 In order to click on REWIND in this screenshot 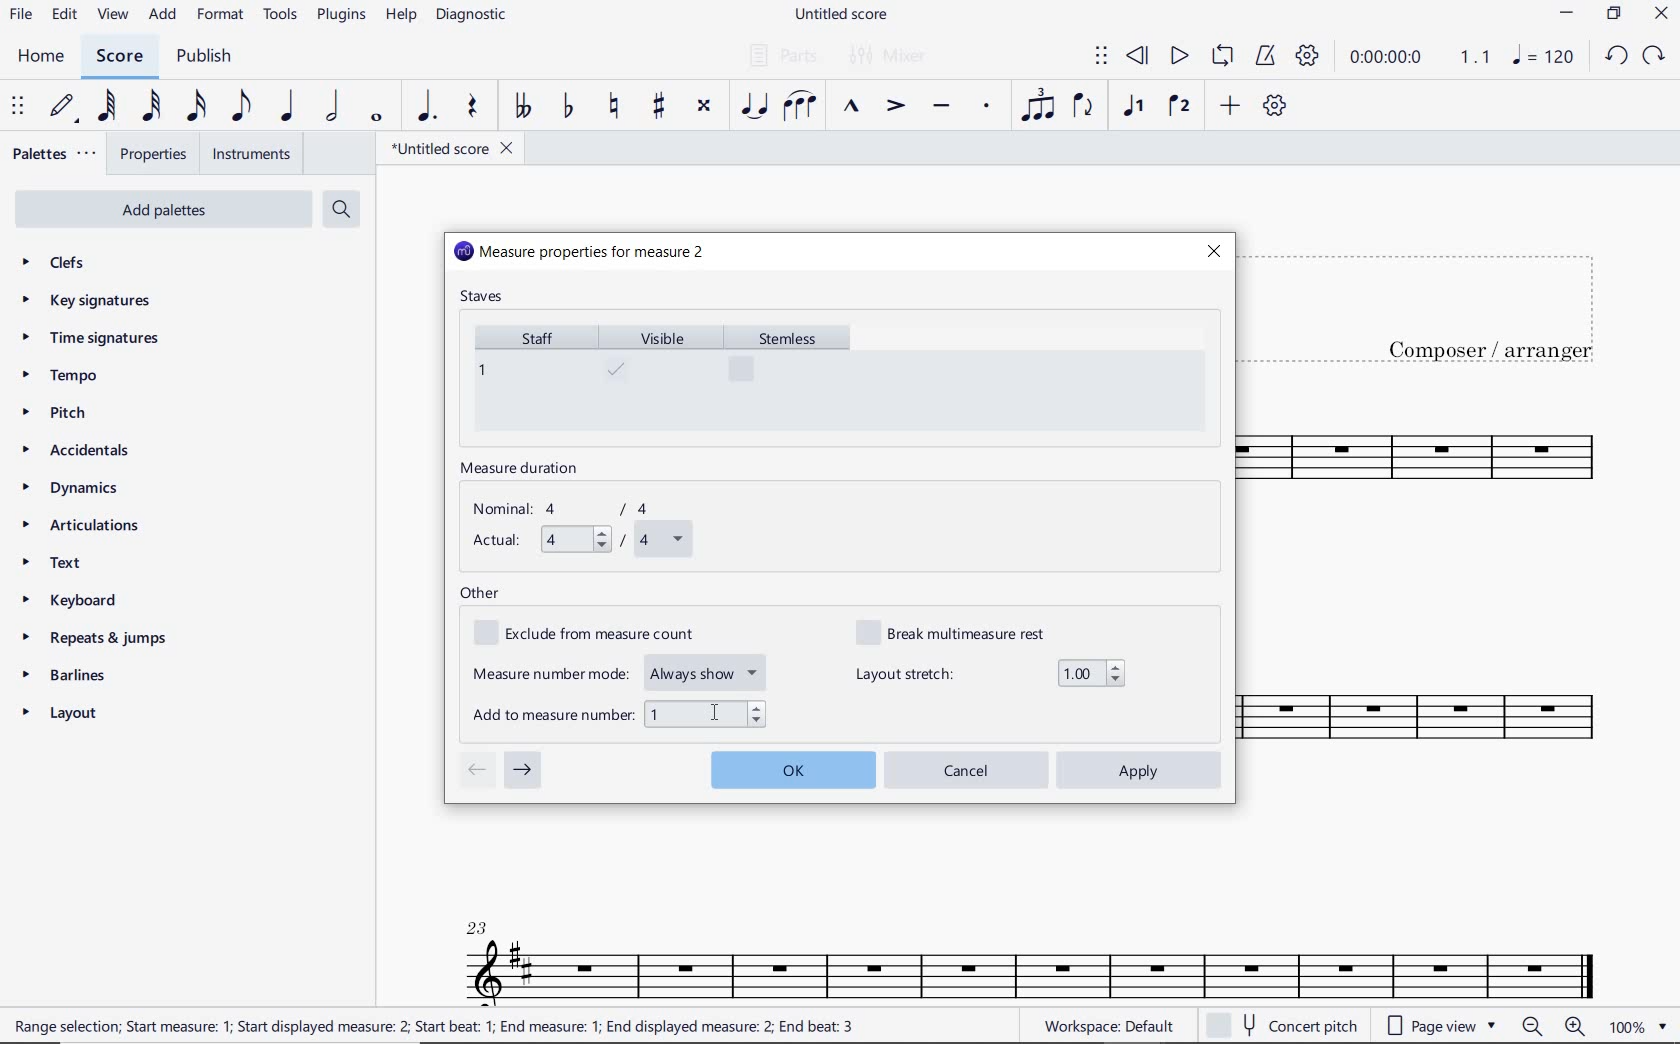, I will do `click(1138, 57)`.